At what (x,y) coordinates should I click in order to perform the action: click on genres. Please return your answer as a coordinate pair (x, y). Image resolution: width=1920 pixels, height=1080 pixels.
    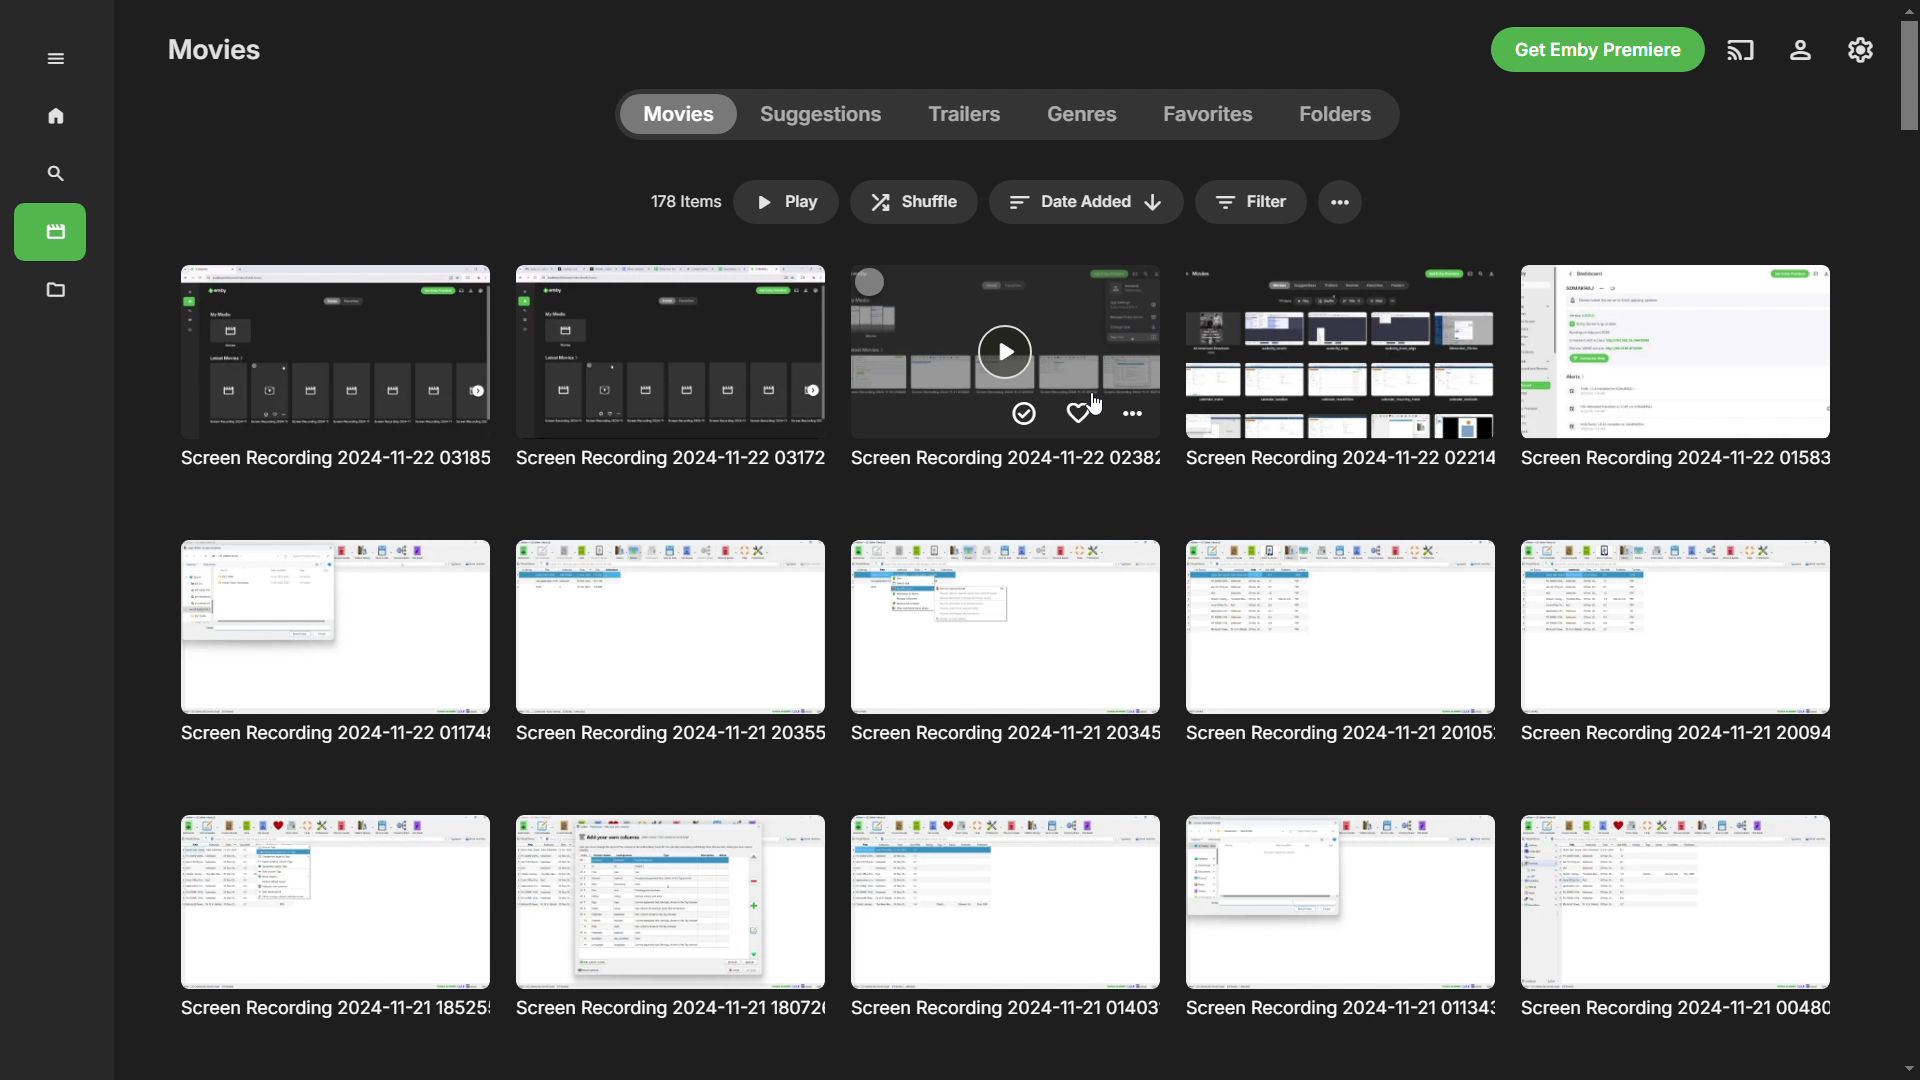
    Looking at the image, I should click on (1086, 115).